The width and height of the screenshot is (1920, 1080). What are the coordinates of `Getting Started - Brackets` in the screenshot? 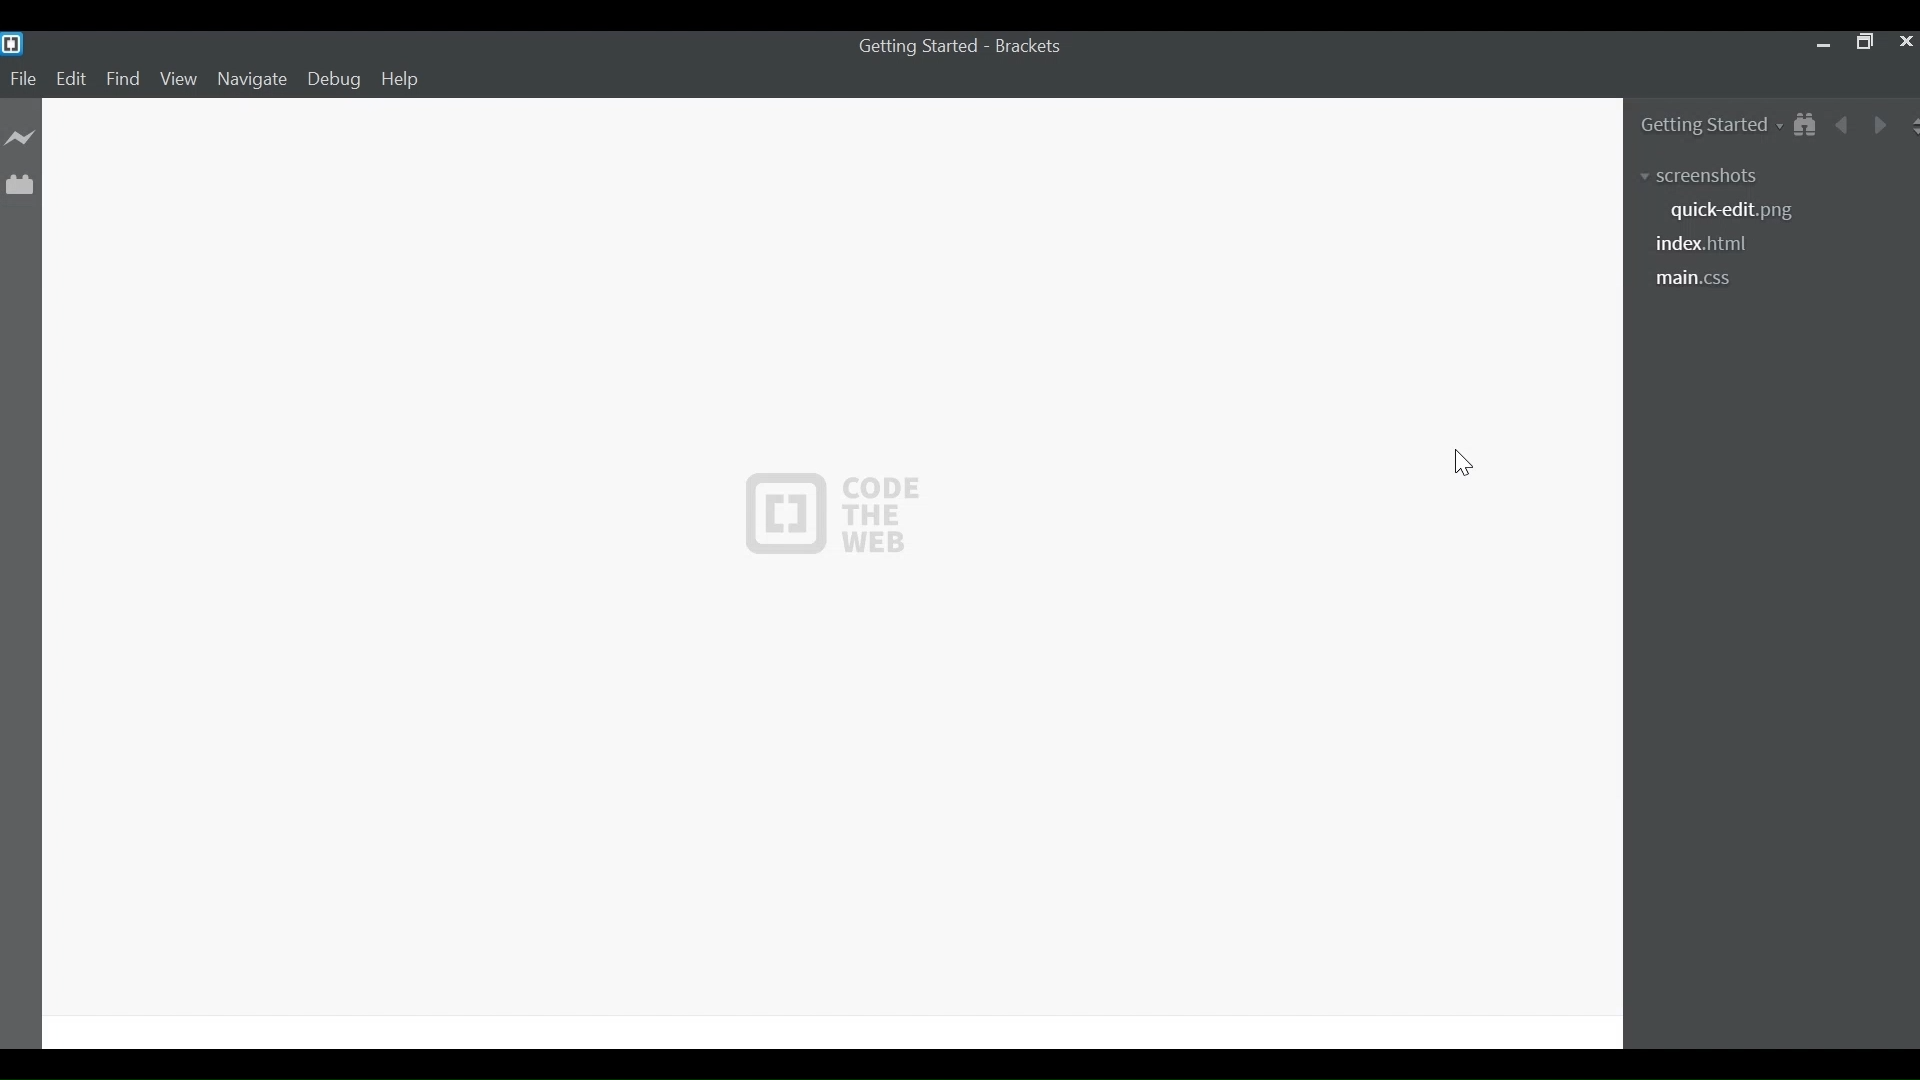 It's located at (919, 47).